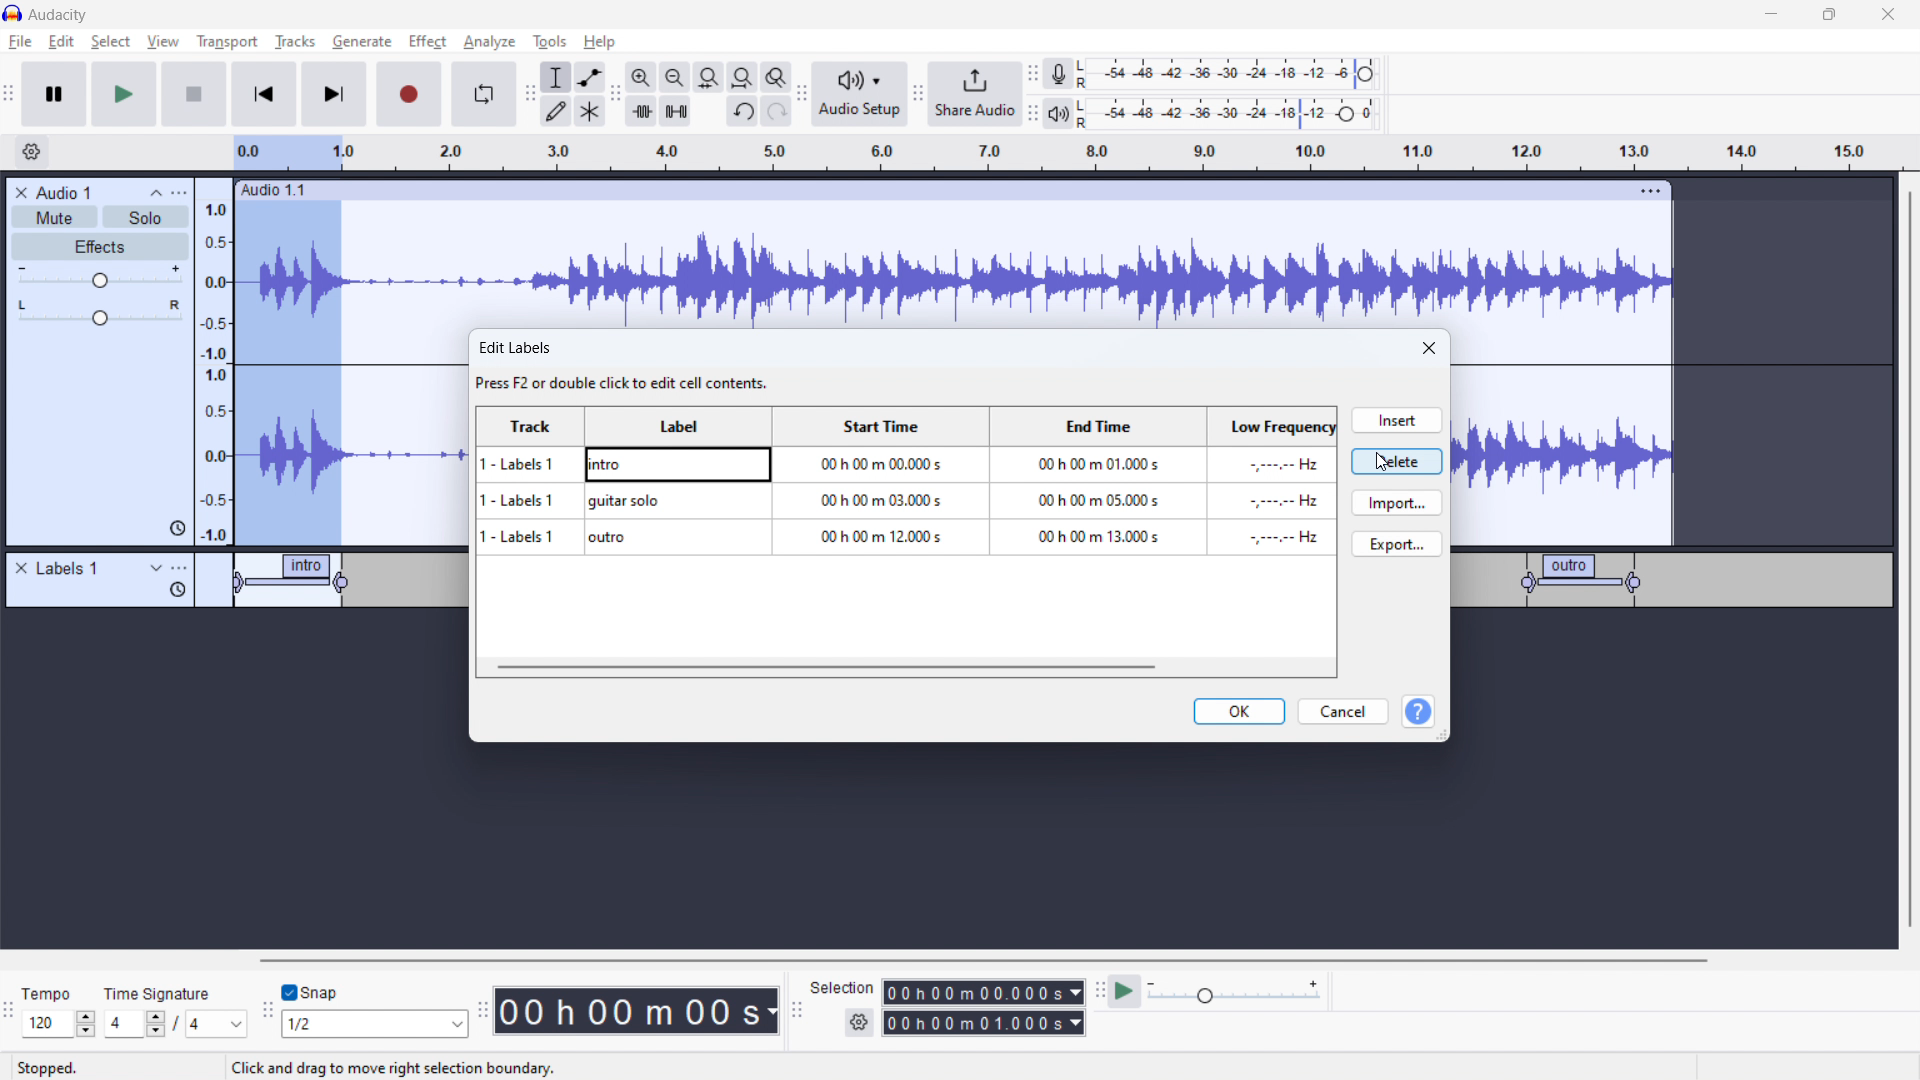 Image resolution: width=1920 pixels, height=1080 pixels. What do you see at coordinates (21, 192) in the screenshot?
I see `remove track` at bounding box center [21, 192].